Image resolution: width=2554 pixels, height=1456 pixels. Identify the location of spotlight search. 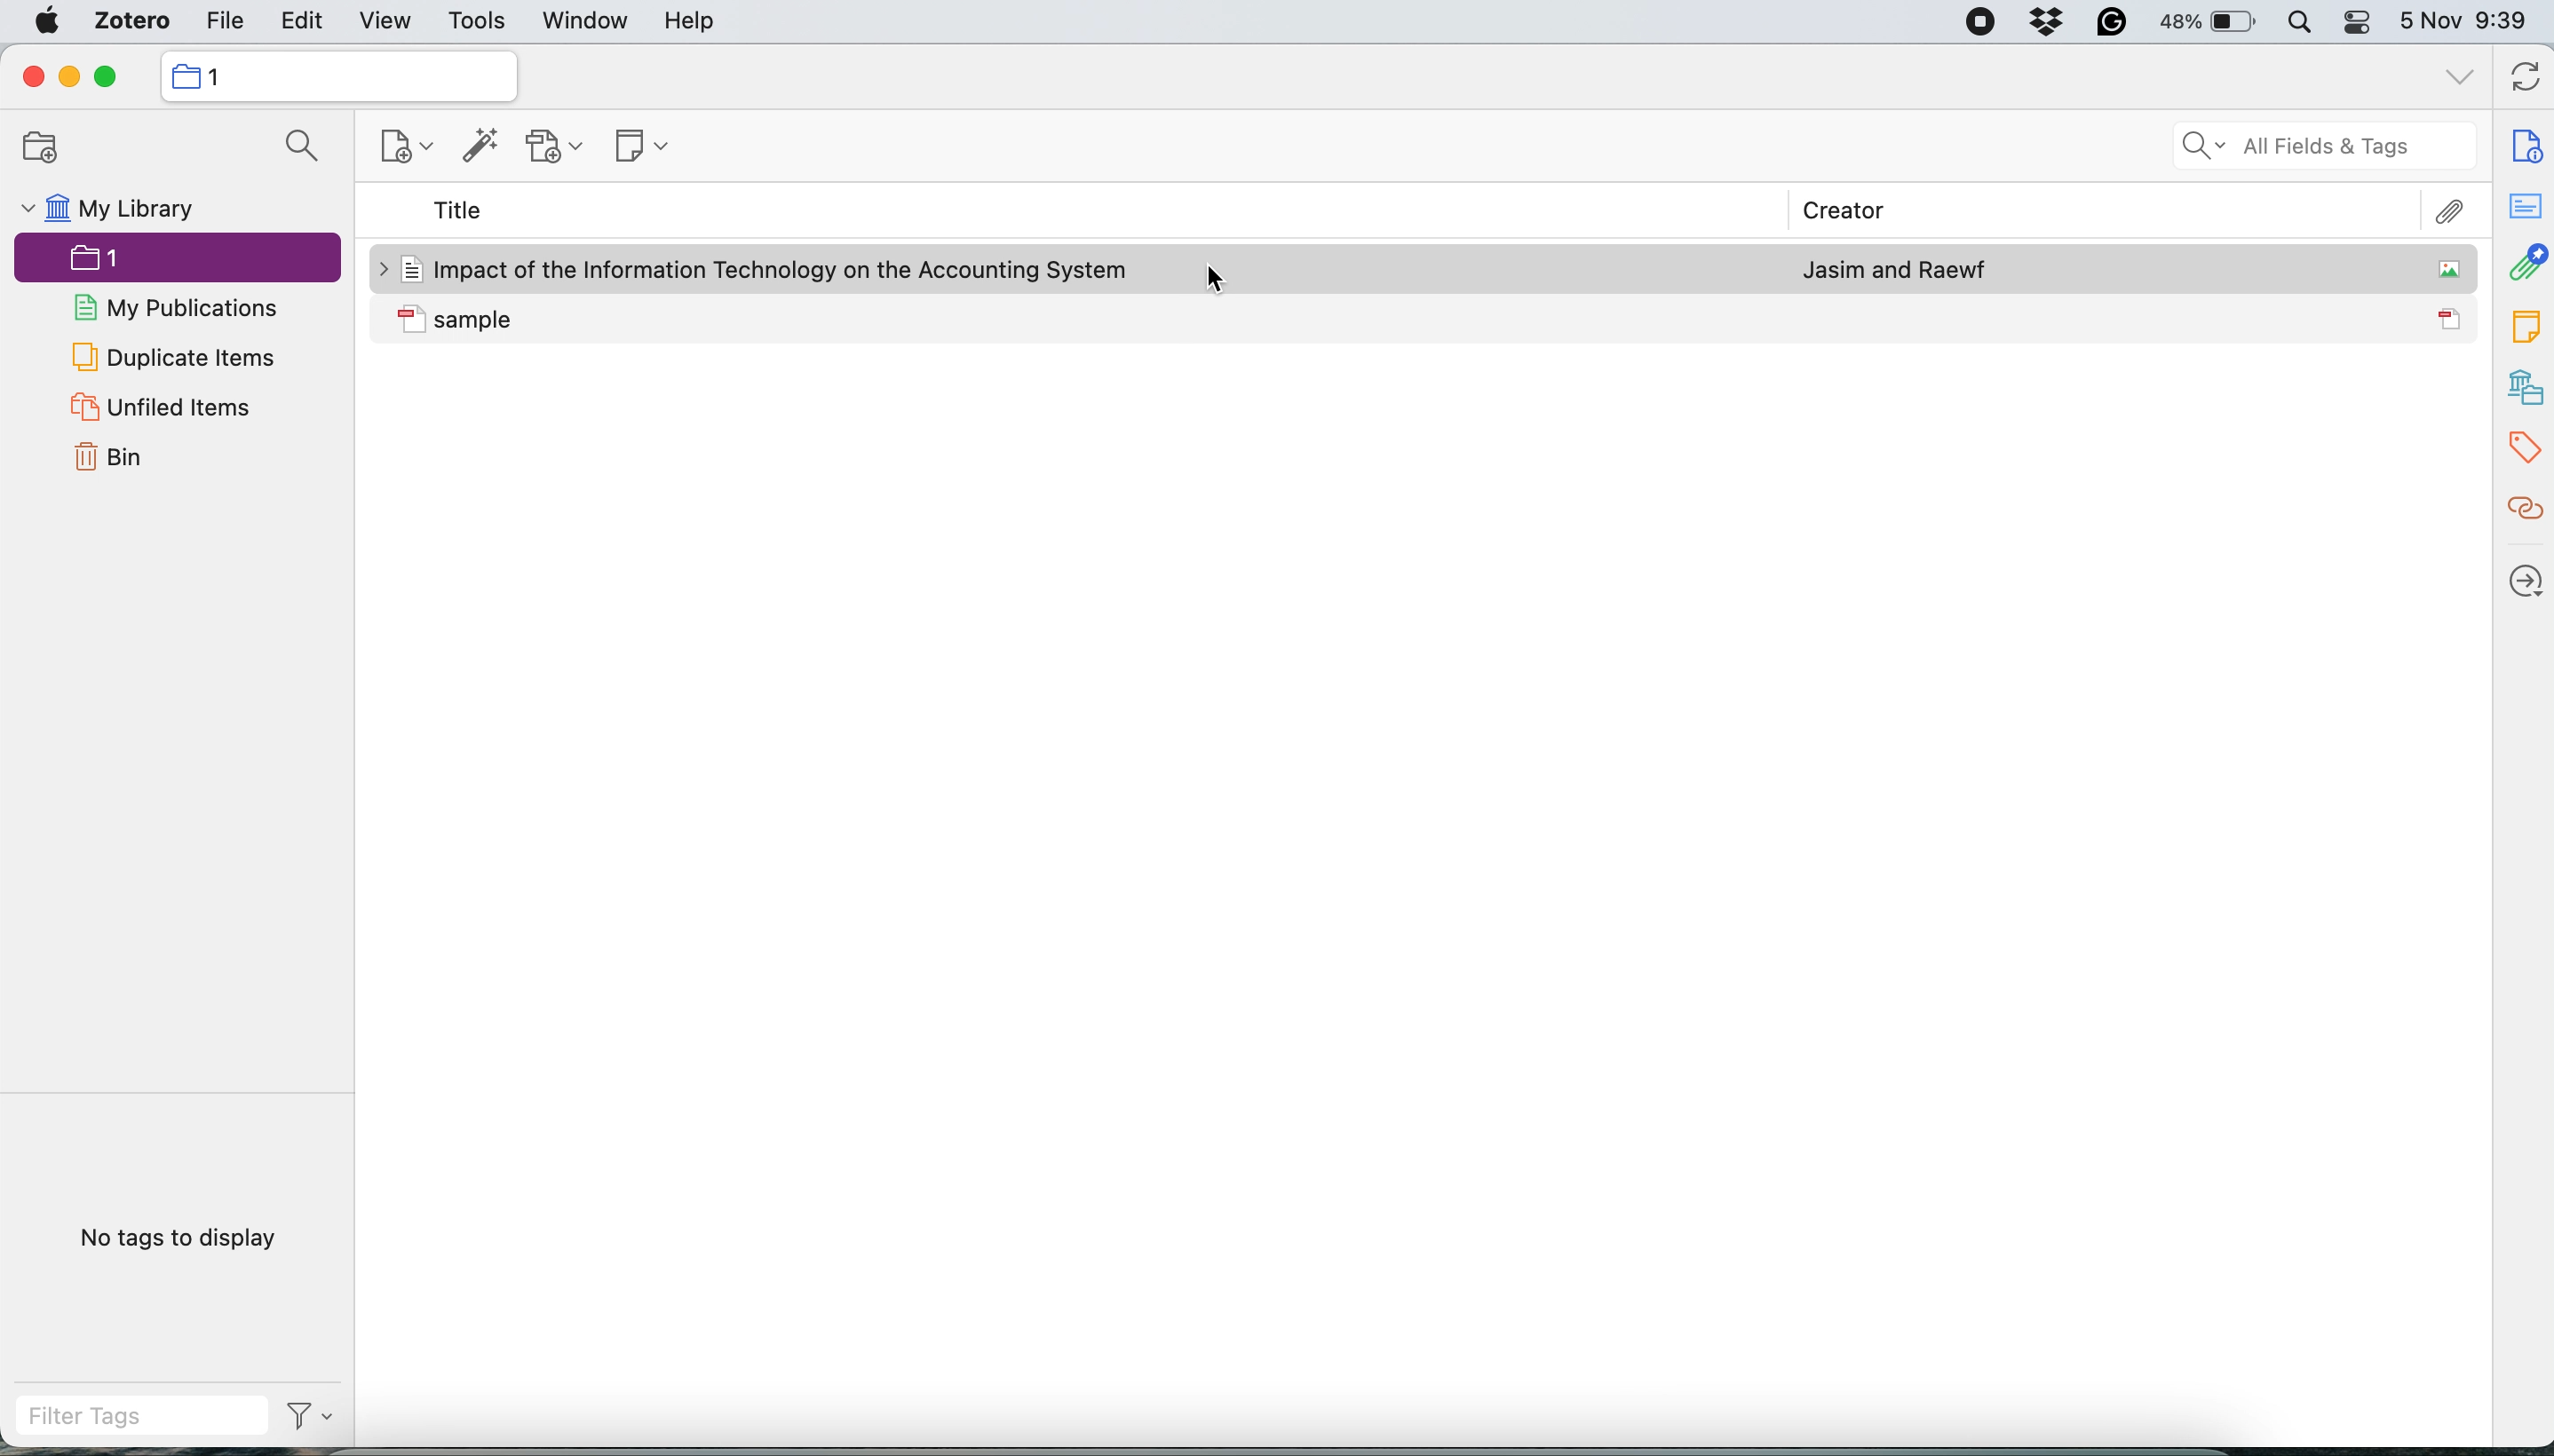
(2307, 22).